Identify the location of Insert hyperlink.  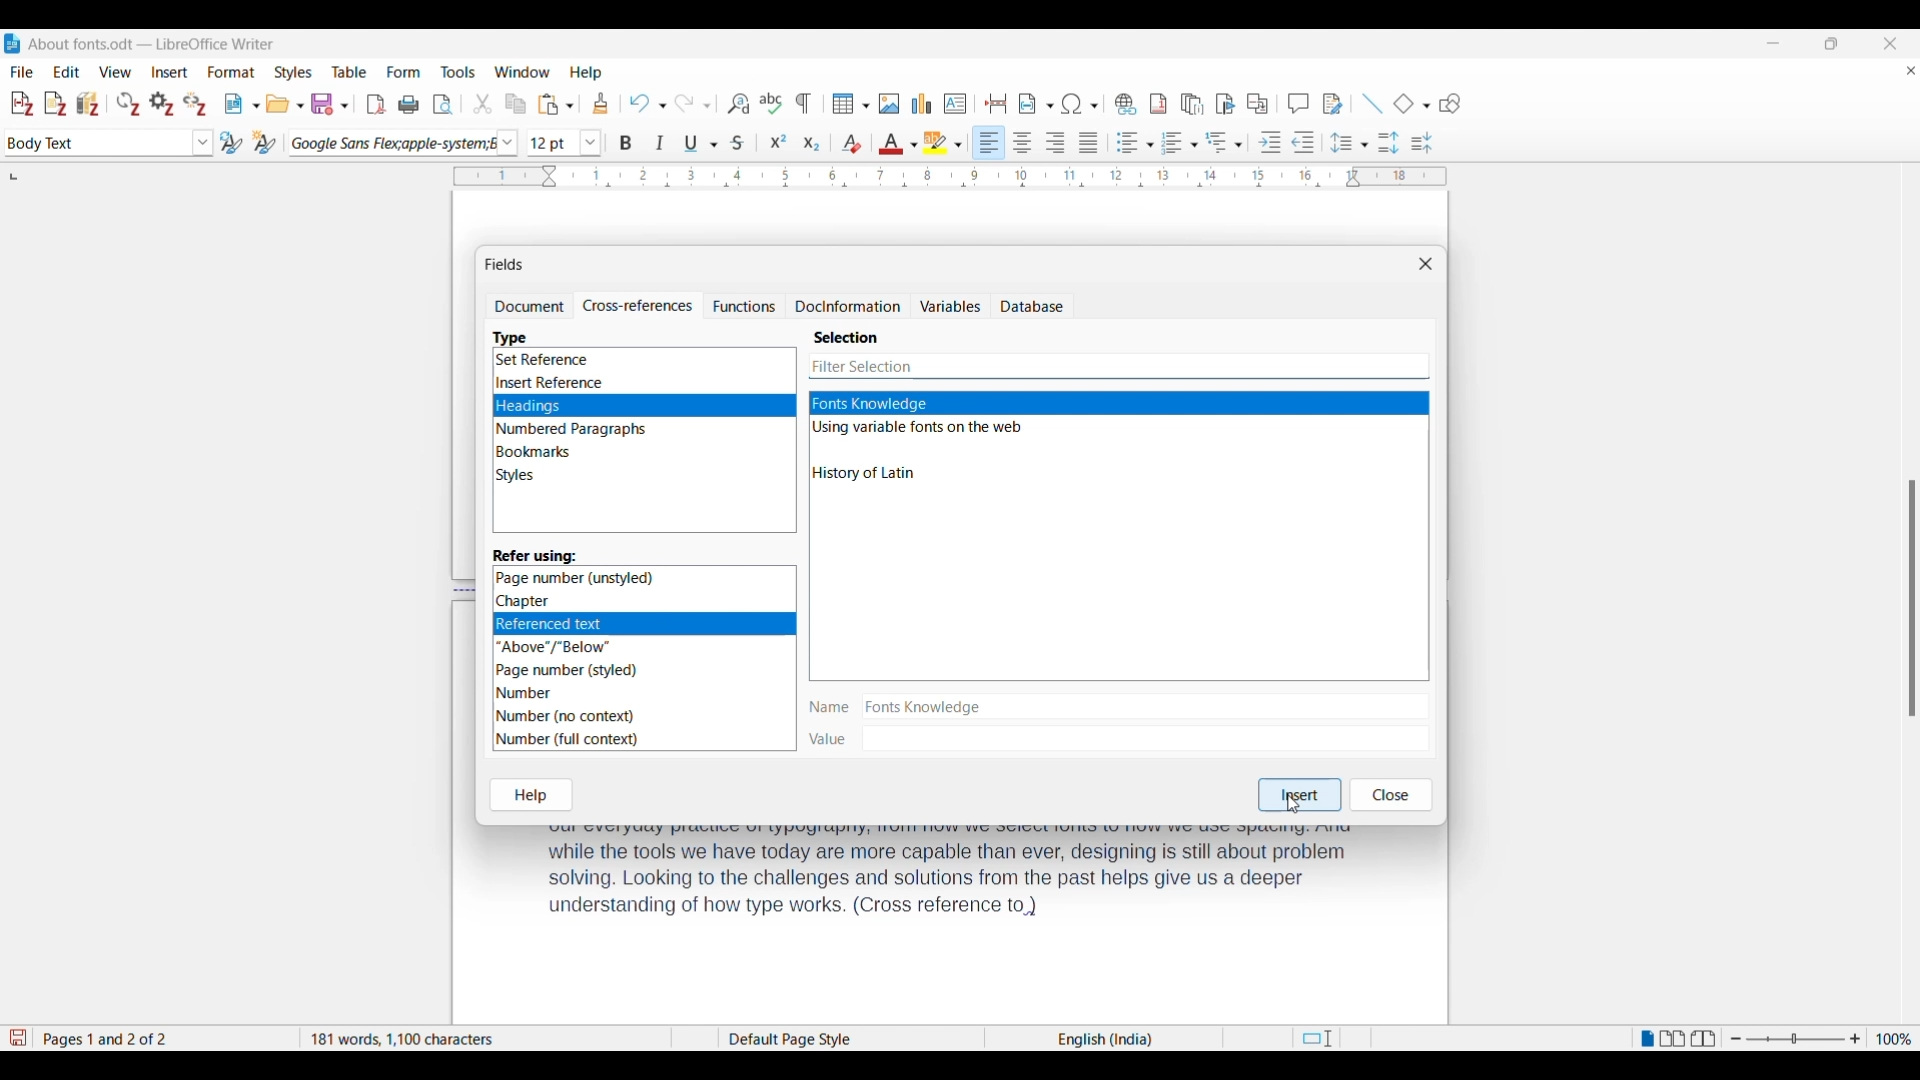
(1125, 104).